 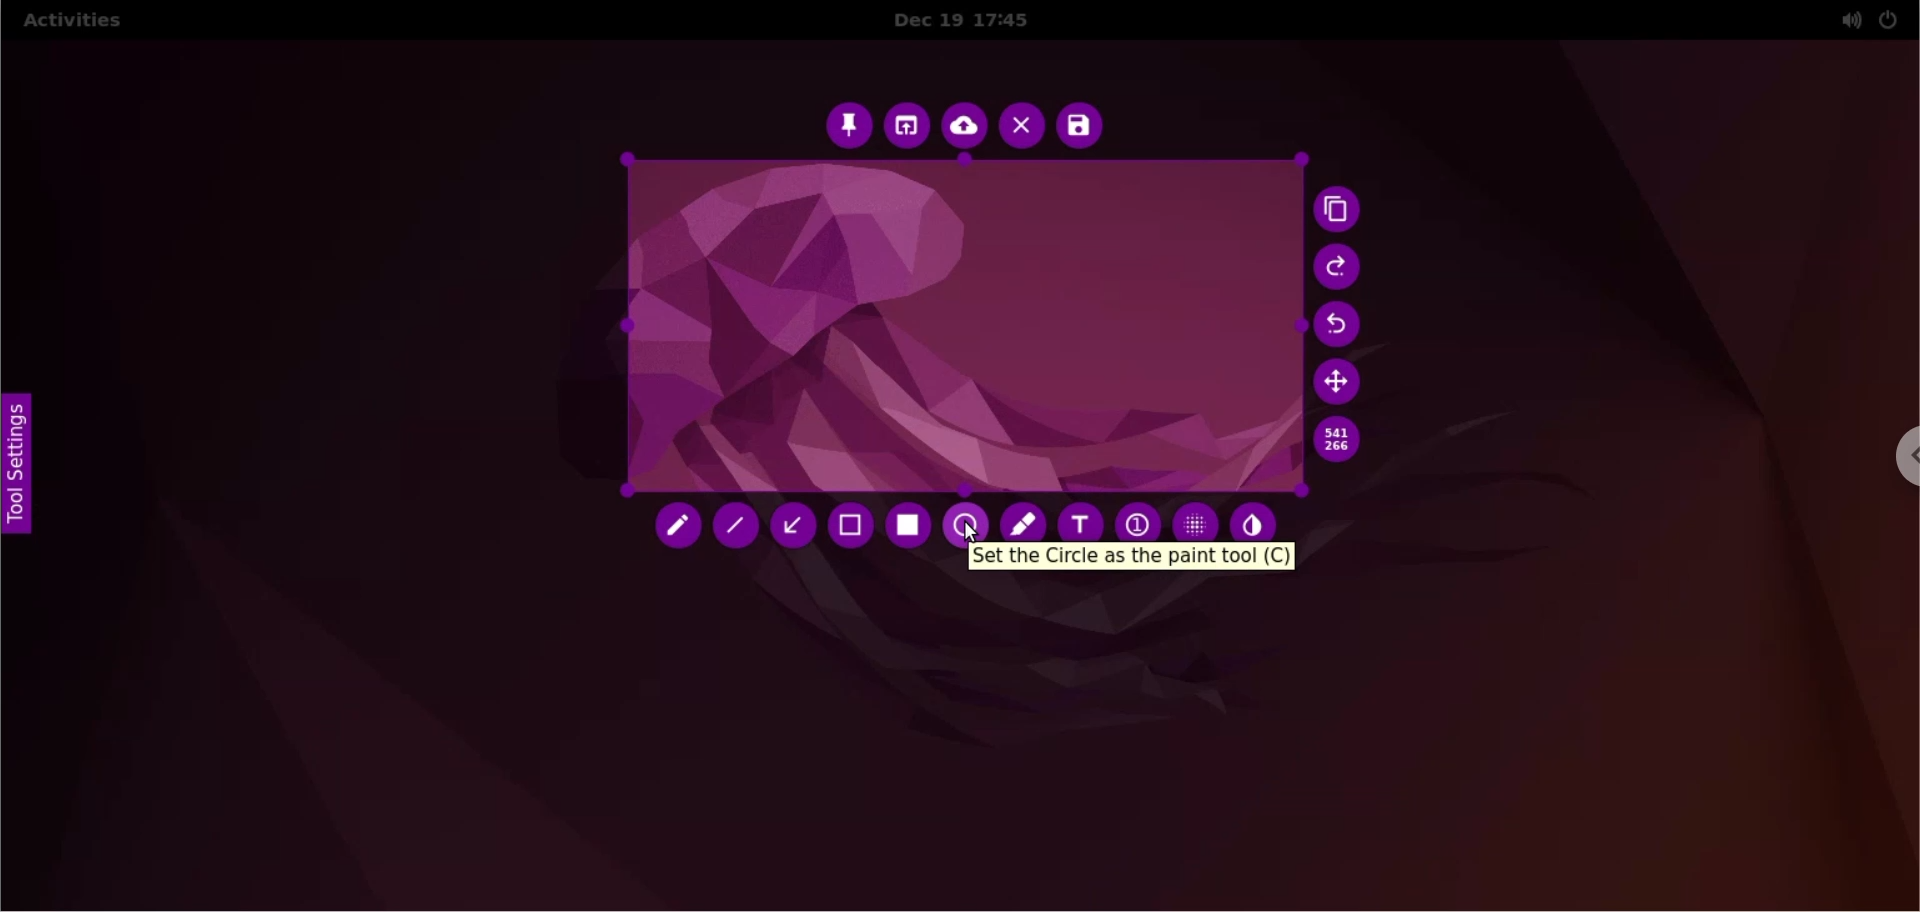 What do you see at coordinates (1079, 126) in the screenshot?
I see `save` at bounding box center [1079, 126].